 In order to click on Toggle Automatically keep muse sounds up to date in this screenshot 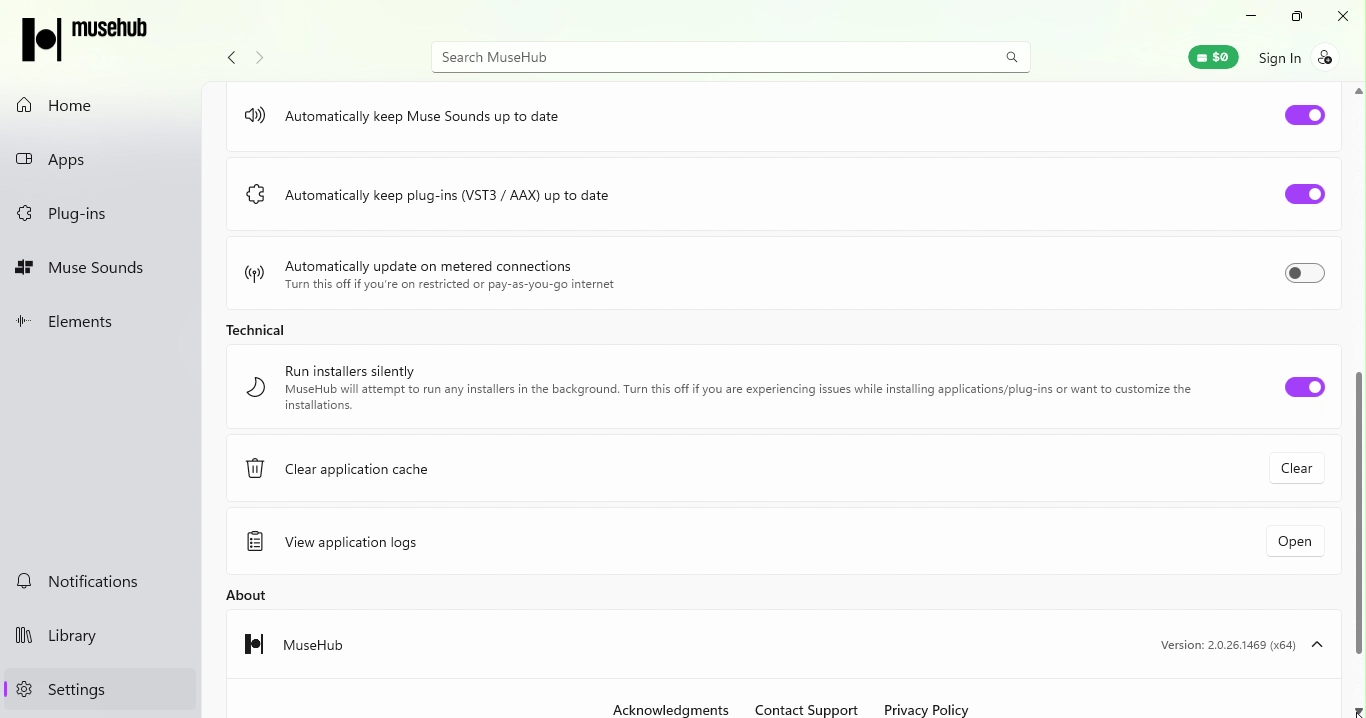, I will do `click(1304, 115)`.